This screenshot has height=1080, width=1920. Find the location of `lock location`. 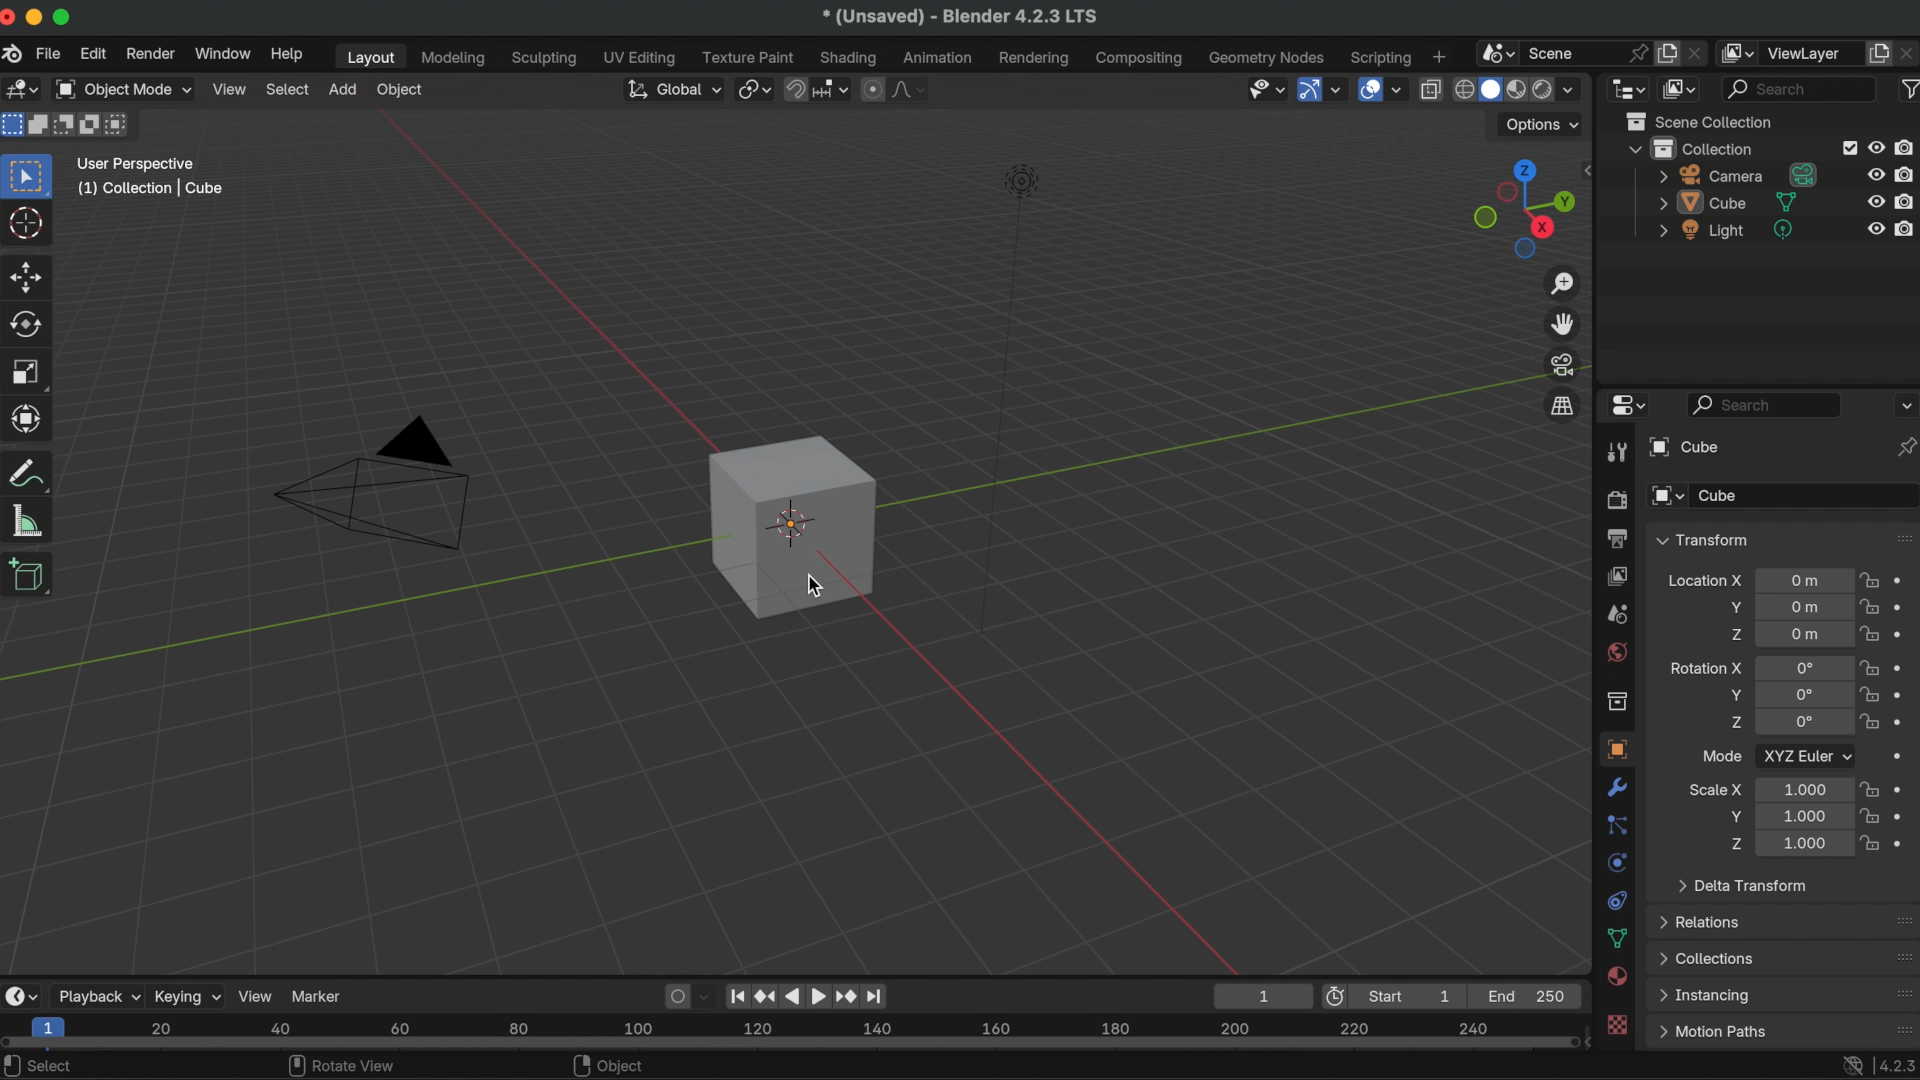

lock location is located at coordinates (1870, 583).